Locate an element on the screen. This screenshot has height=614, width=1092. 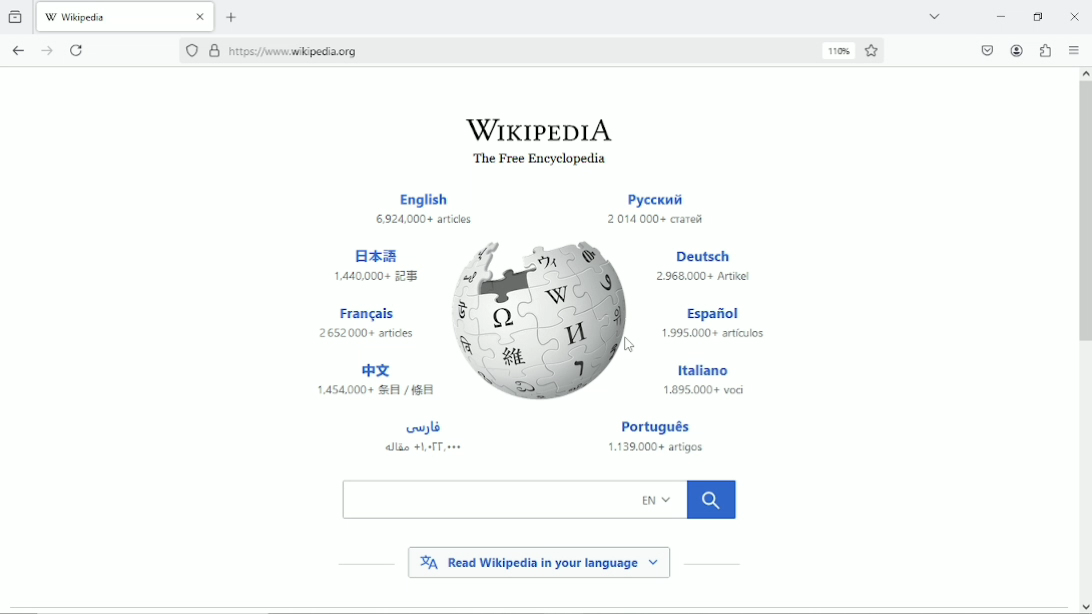
Cursor is located at coordinates (629, 345).